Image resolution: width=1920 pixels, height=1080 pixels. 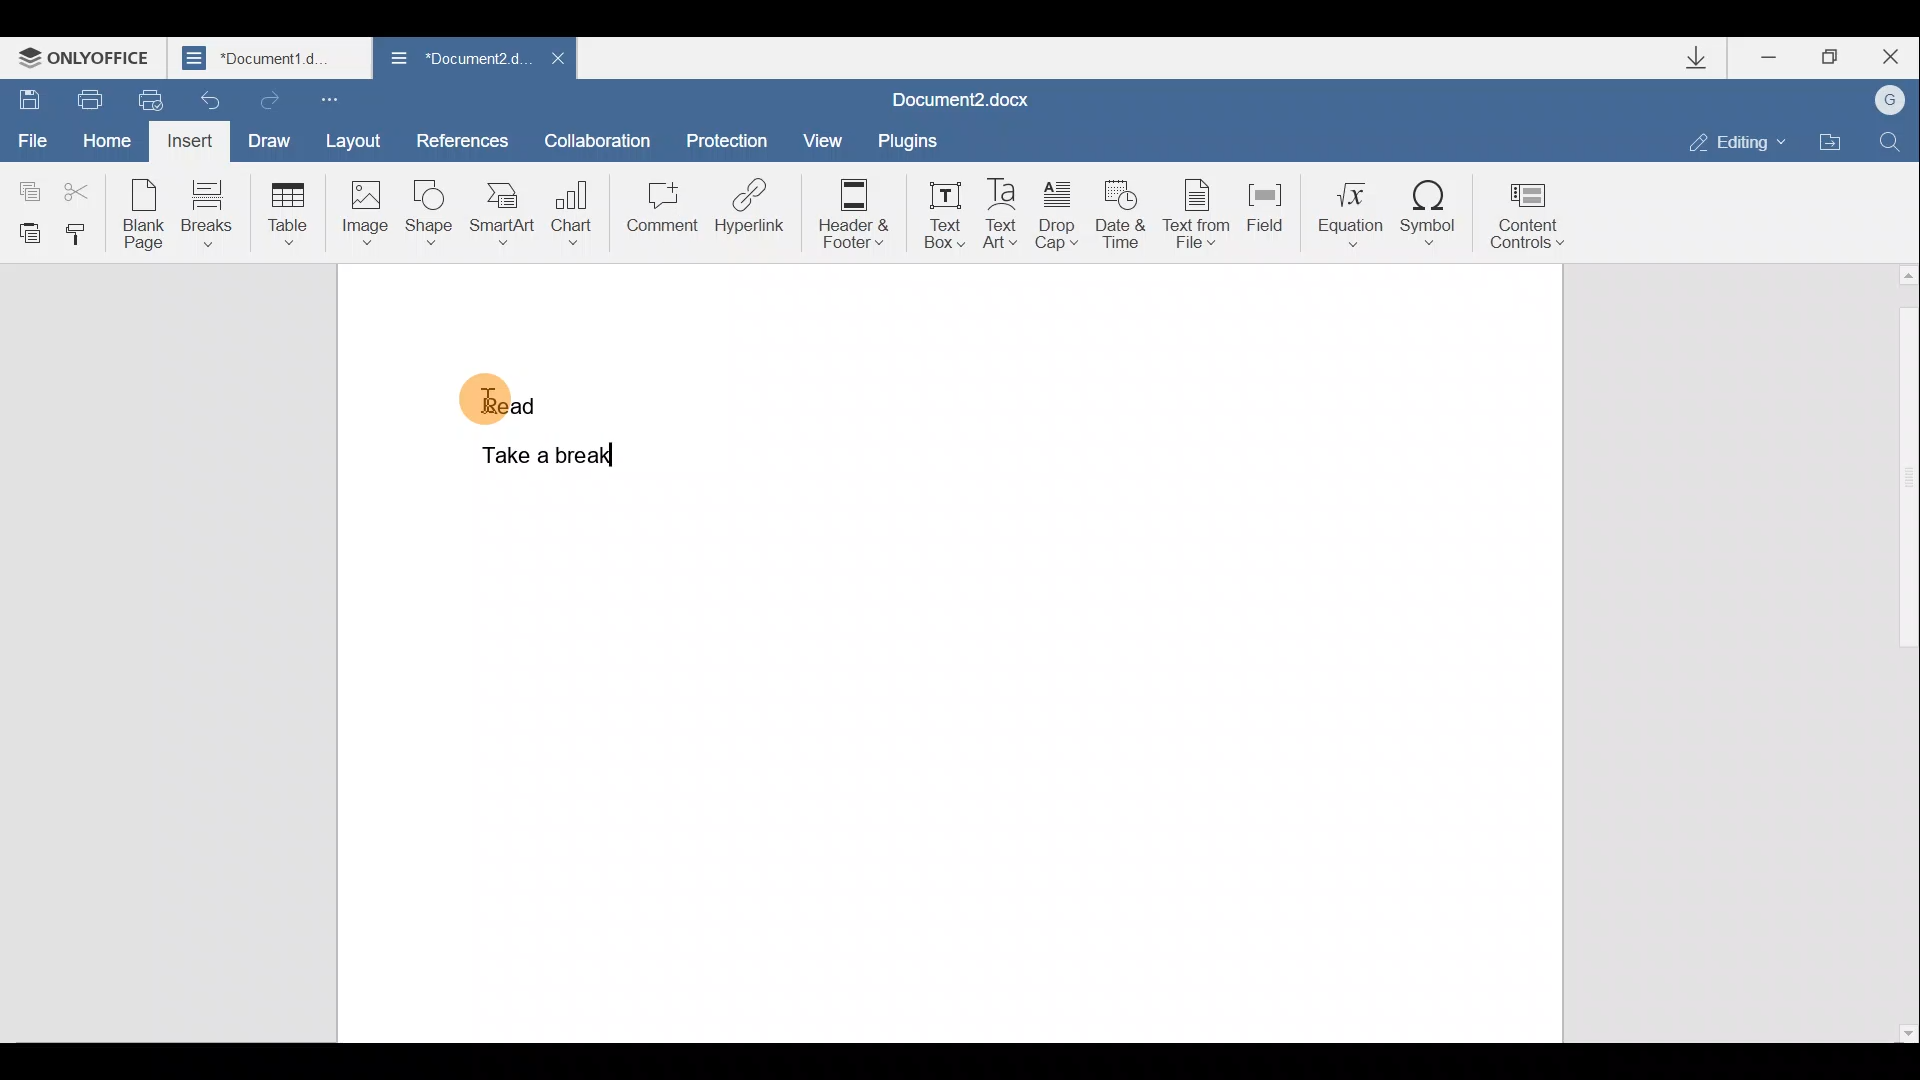 What do you see at coordinates (1838, 56) in the screenshot?
I see `Maximize` at bounding box center [1838, 56].